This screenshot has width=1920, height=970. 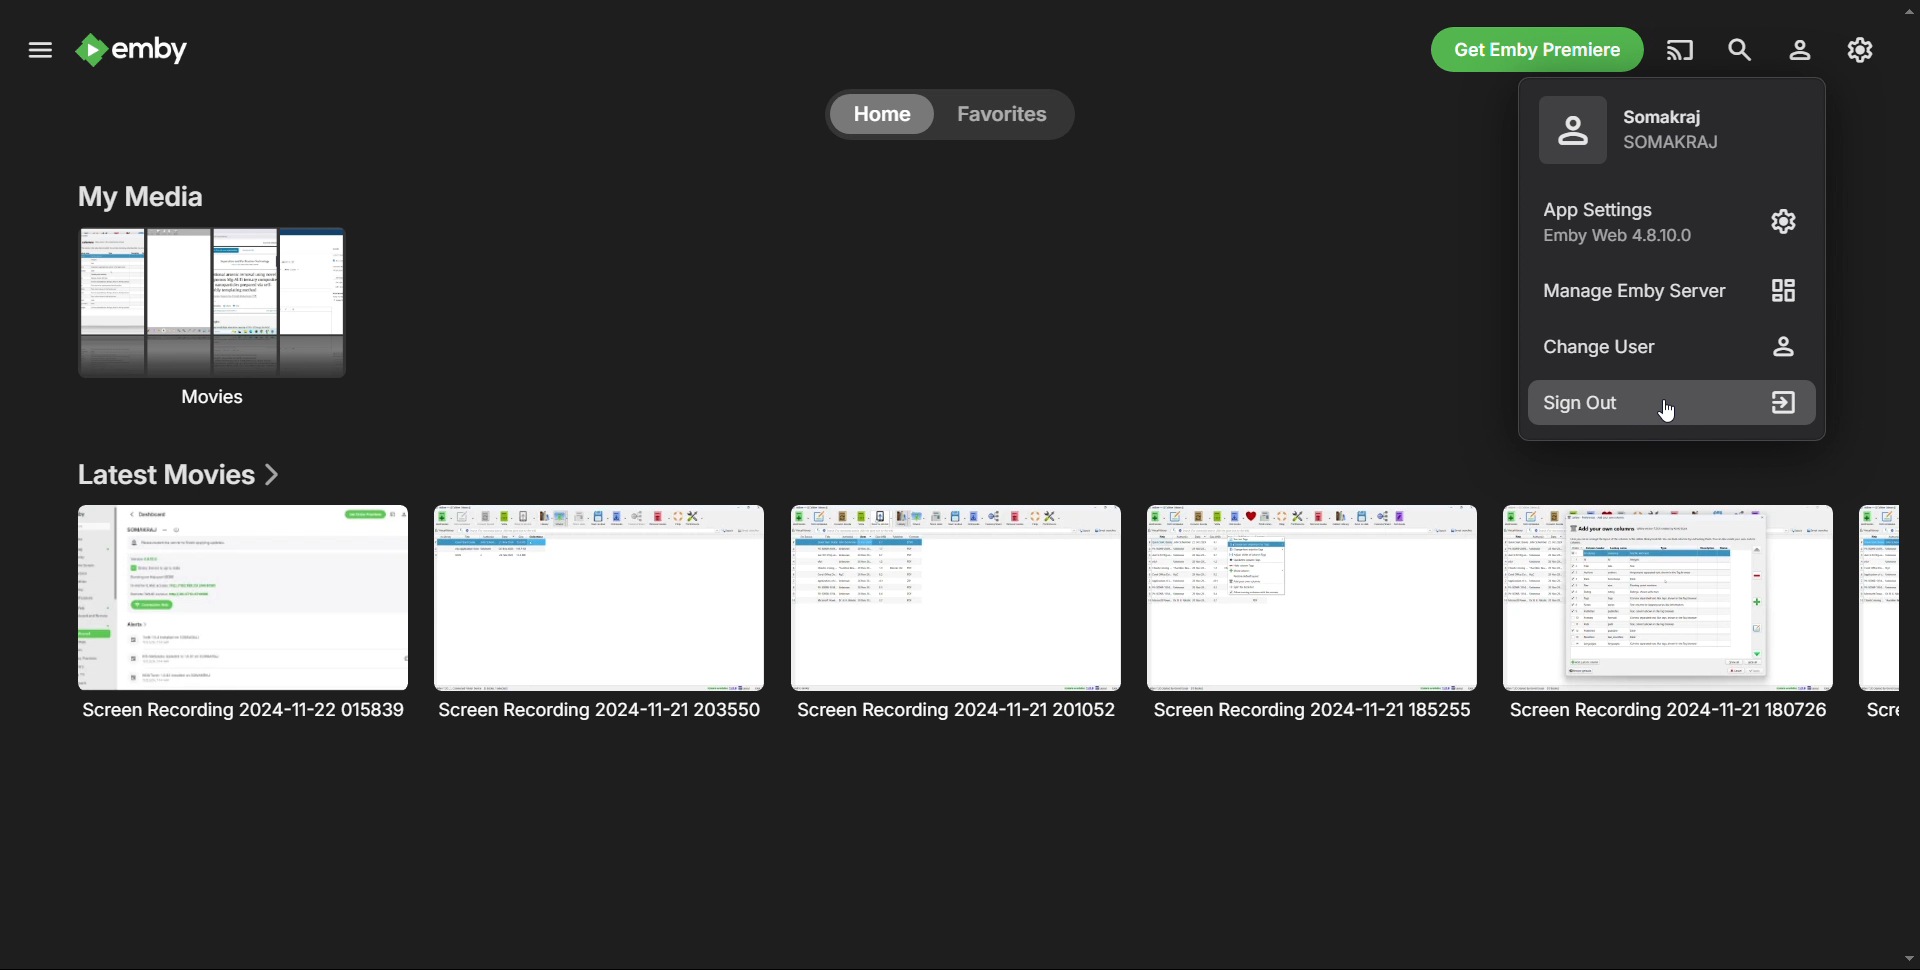 What do you see at coordinates (135, 51) in the screenshot?
I see `logo` at bounding box center [135, 51].